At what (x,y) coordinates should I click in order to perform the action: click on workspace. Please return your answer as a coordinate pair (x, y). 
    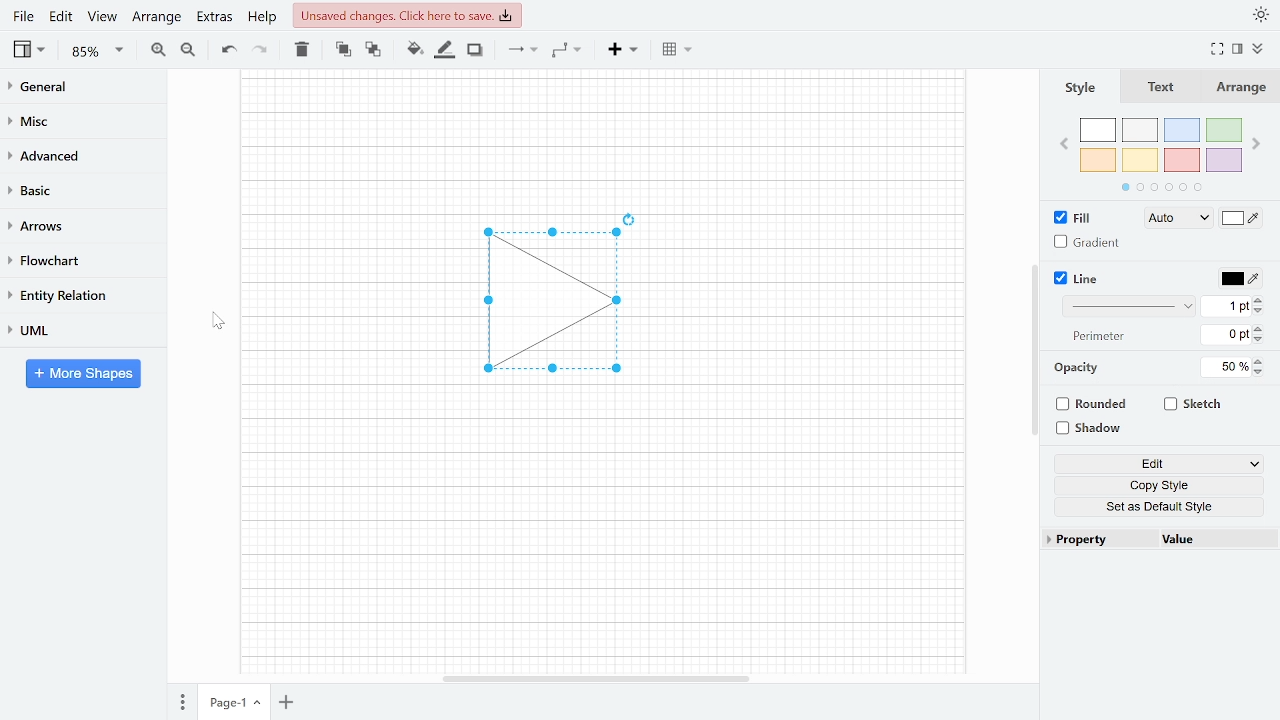
    Looking at the image, I should click on (819, 302).